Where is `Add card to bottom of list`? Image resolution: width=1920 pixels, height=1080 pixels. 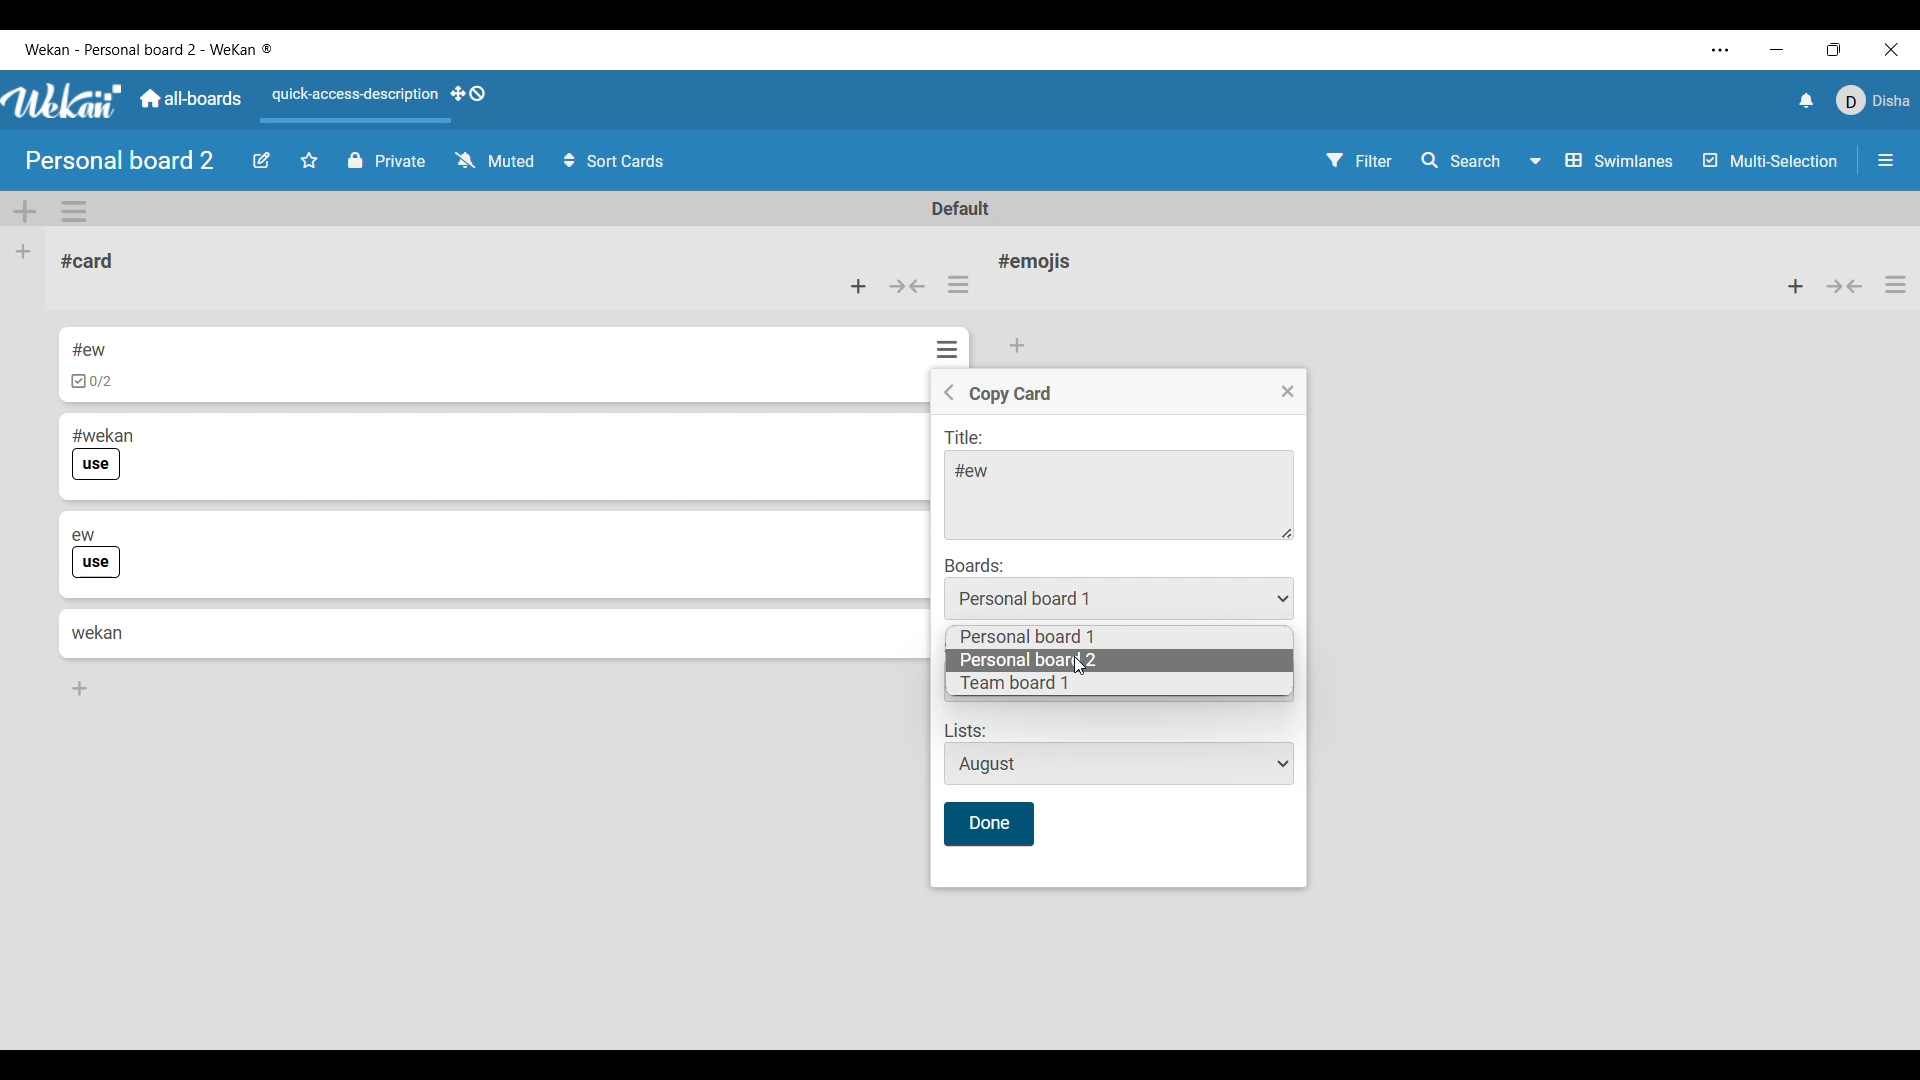
Add card to bottom of list is located at coordinates (81, 689).